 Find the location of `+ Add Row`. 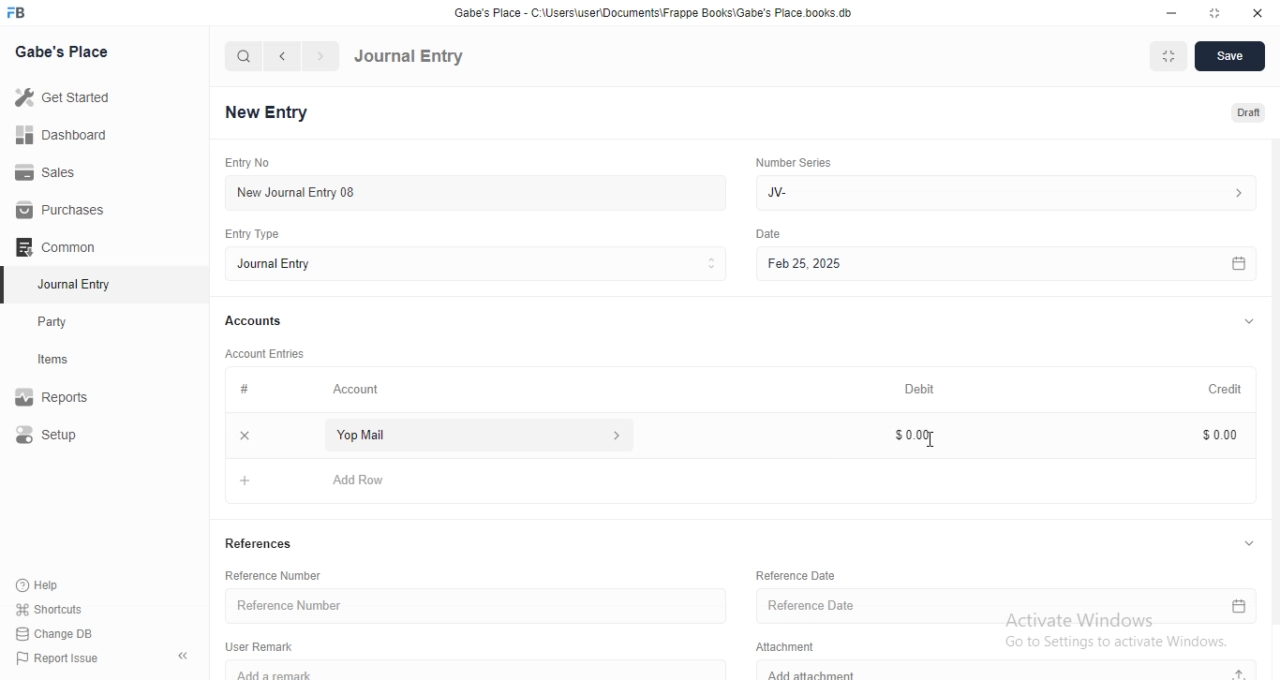

+ Add Row is located at coordinates (745, 479).